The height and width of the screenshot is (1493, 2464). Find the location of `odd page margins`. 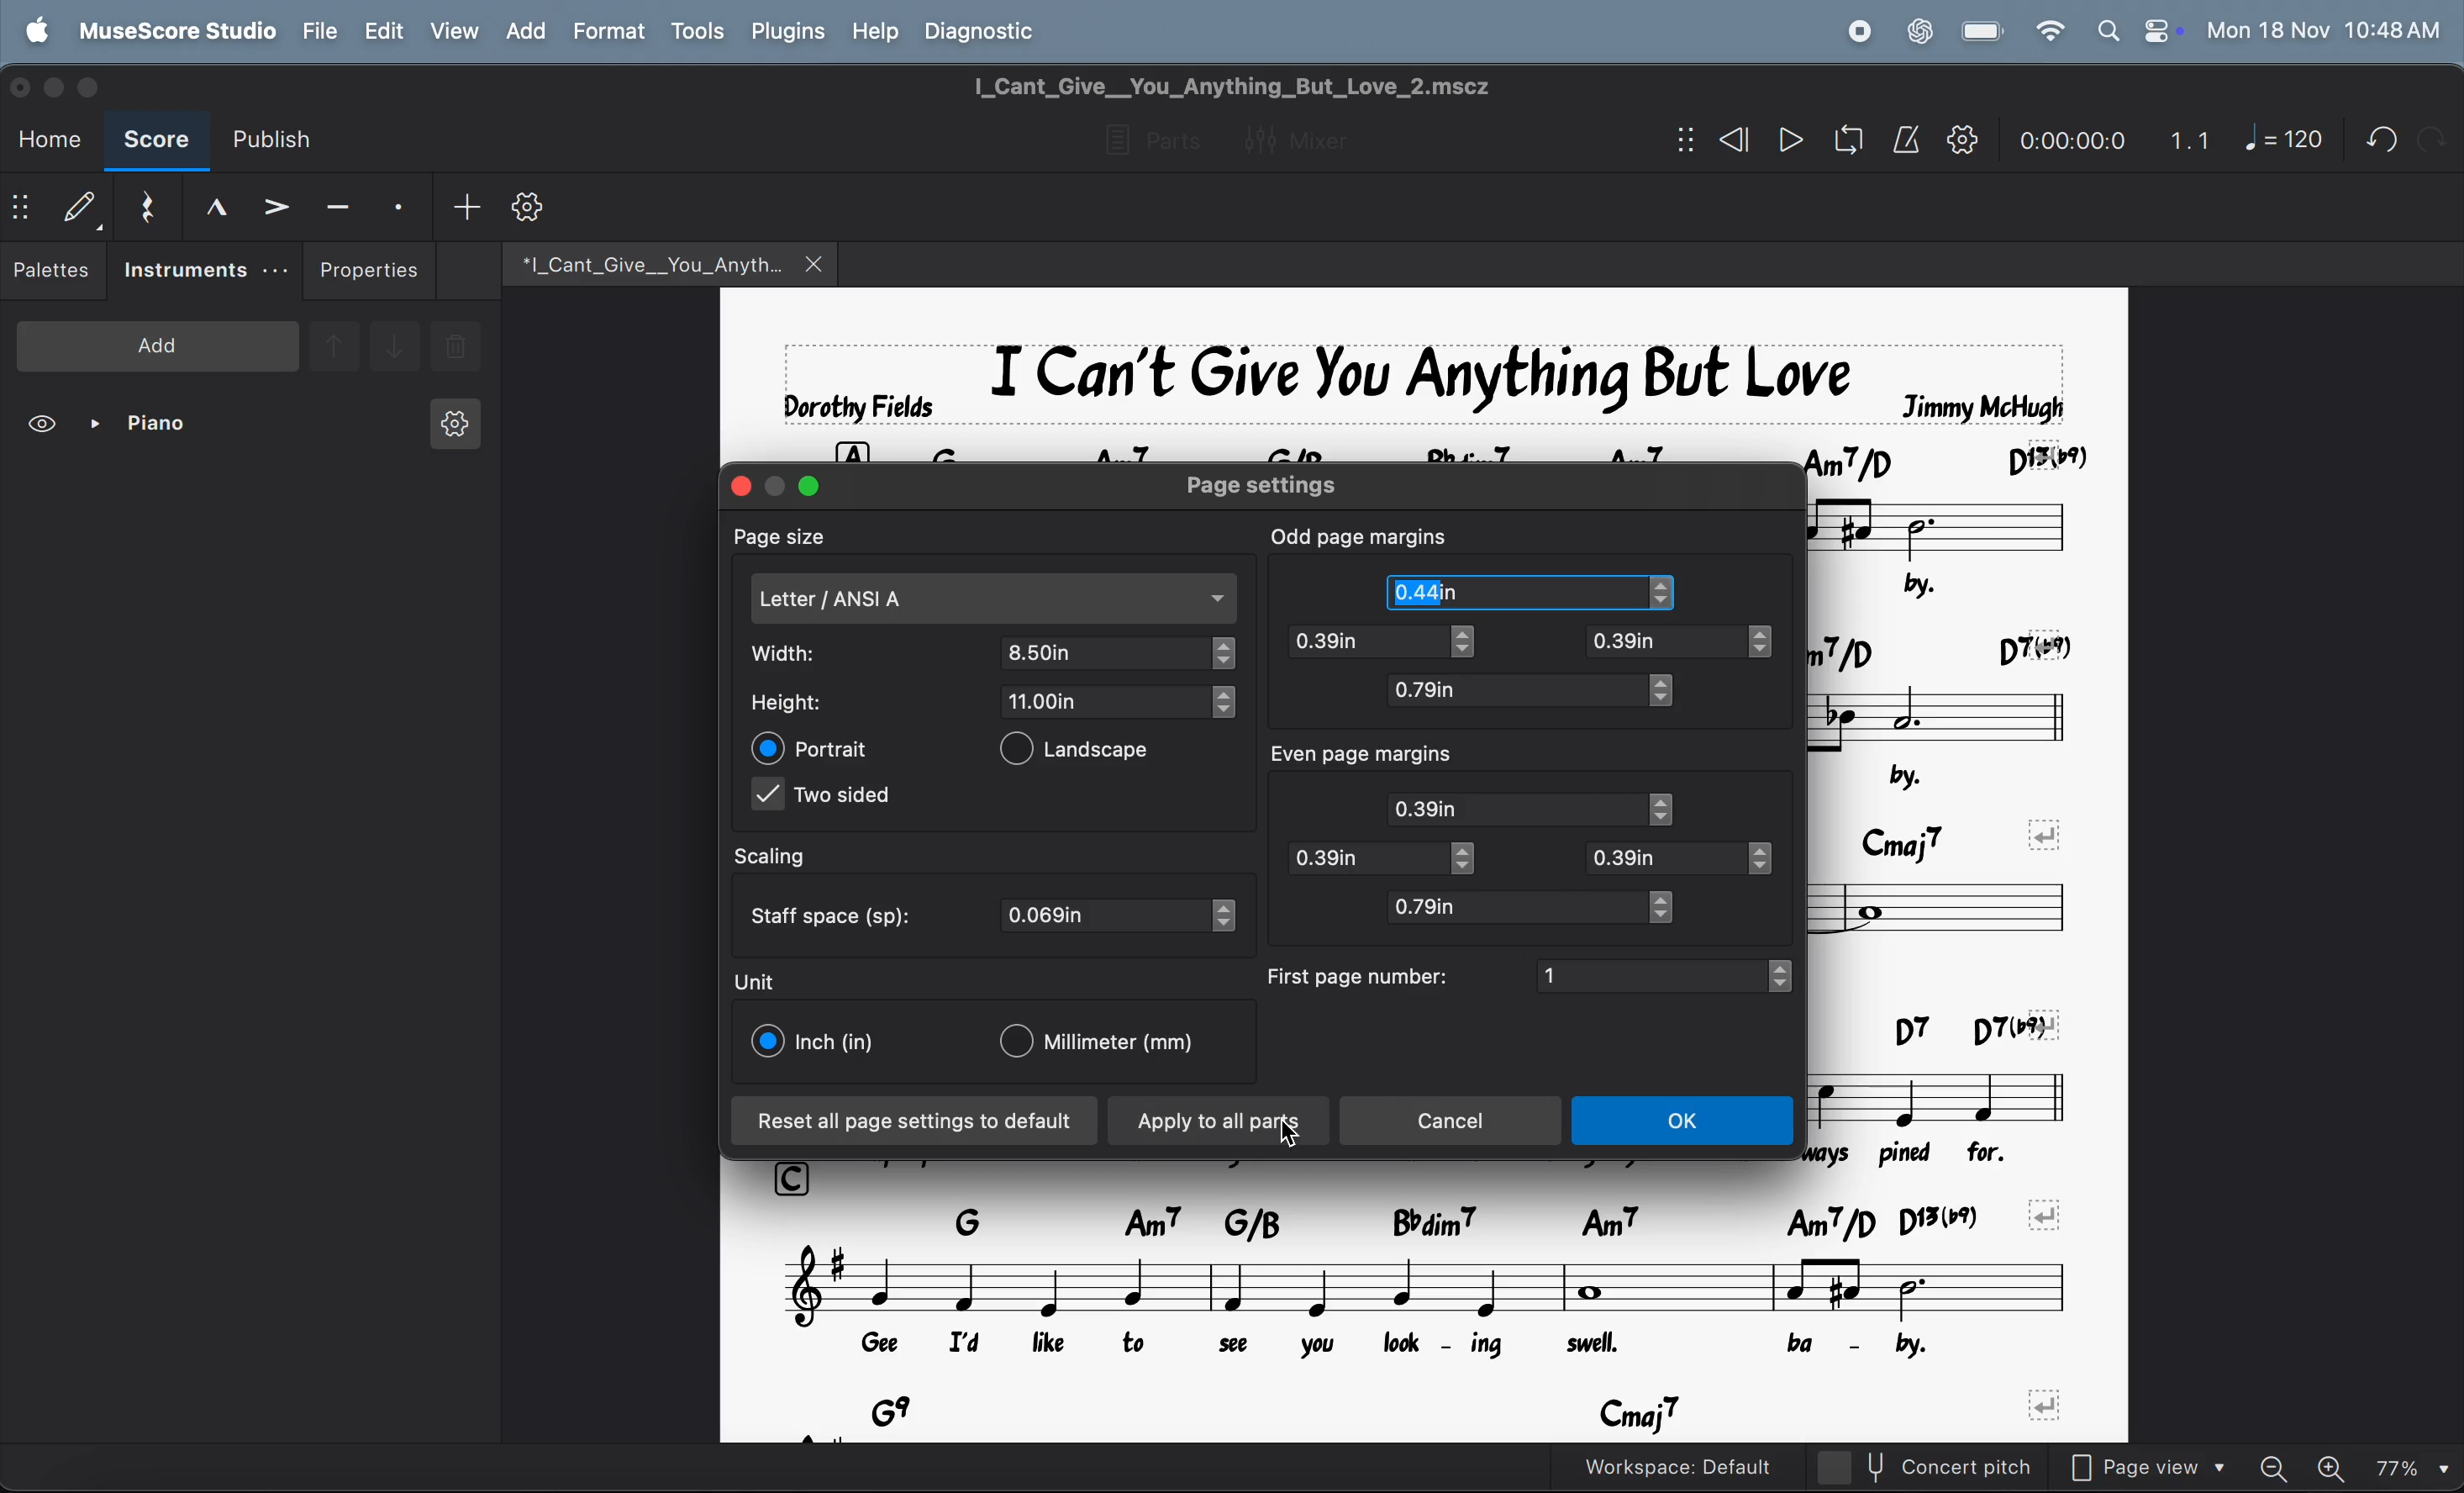

odd page margins is located at coordinates (1360, 534).